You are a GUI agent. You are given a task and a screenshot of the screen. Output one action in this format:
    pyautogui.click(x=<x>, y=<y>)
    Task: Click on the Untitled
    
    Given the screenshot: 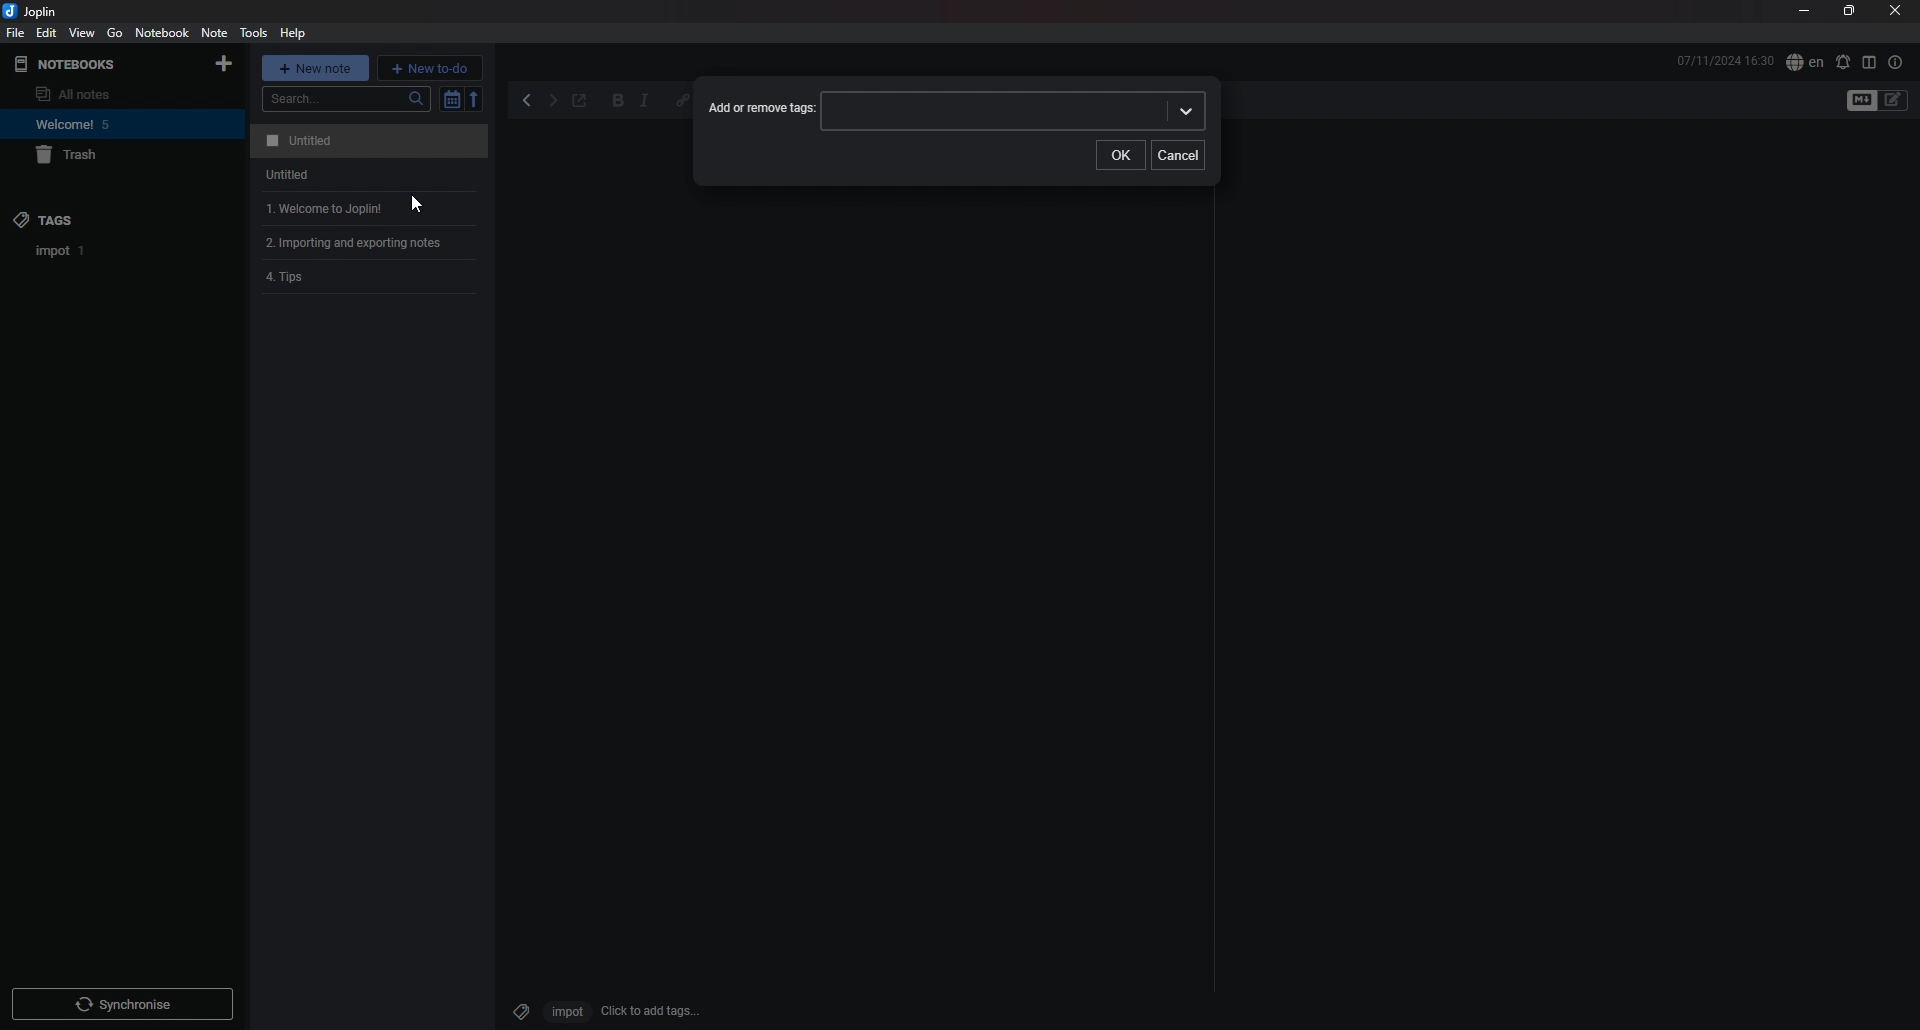 What is the action you would take?
    pyautogui.click(x=366, y=141)
    